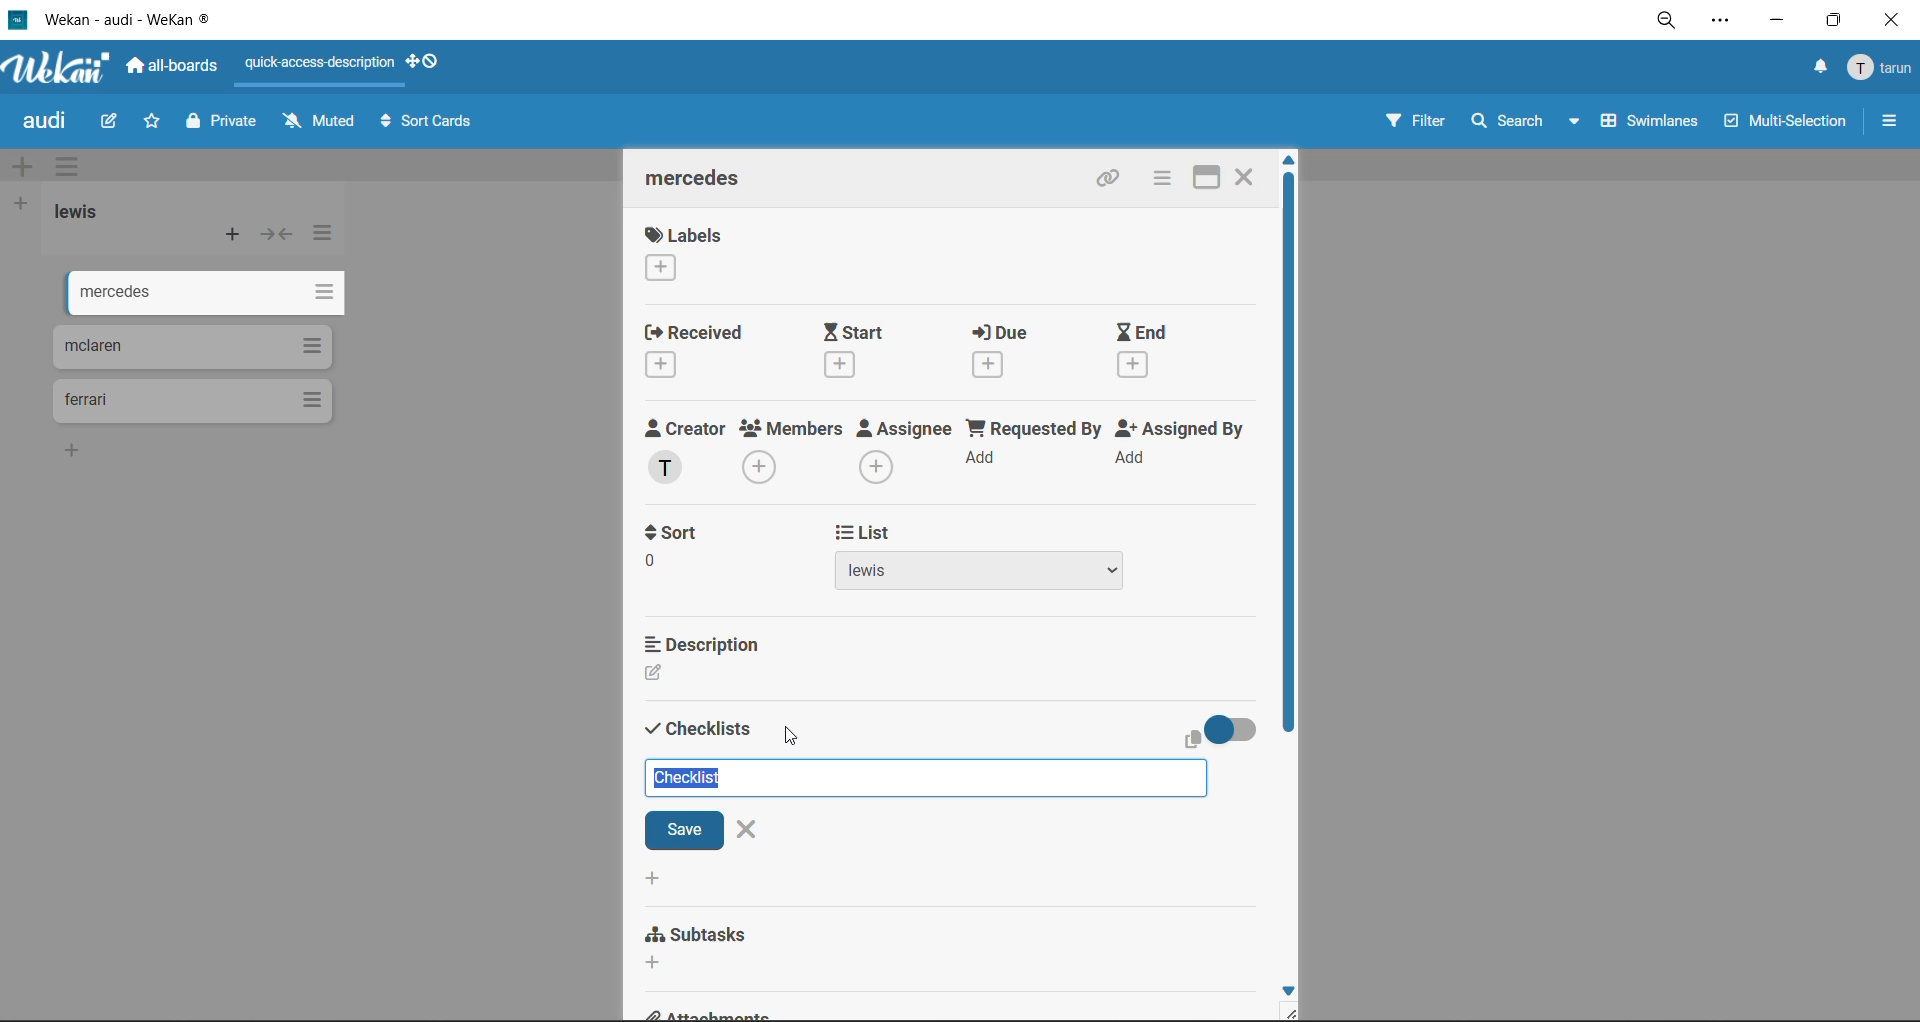  What do you see at coordinates (1829, 26) in the screenshot?
I see `maximize` at bounding box center [1829, 26].